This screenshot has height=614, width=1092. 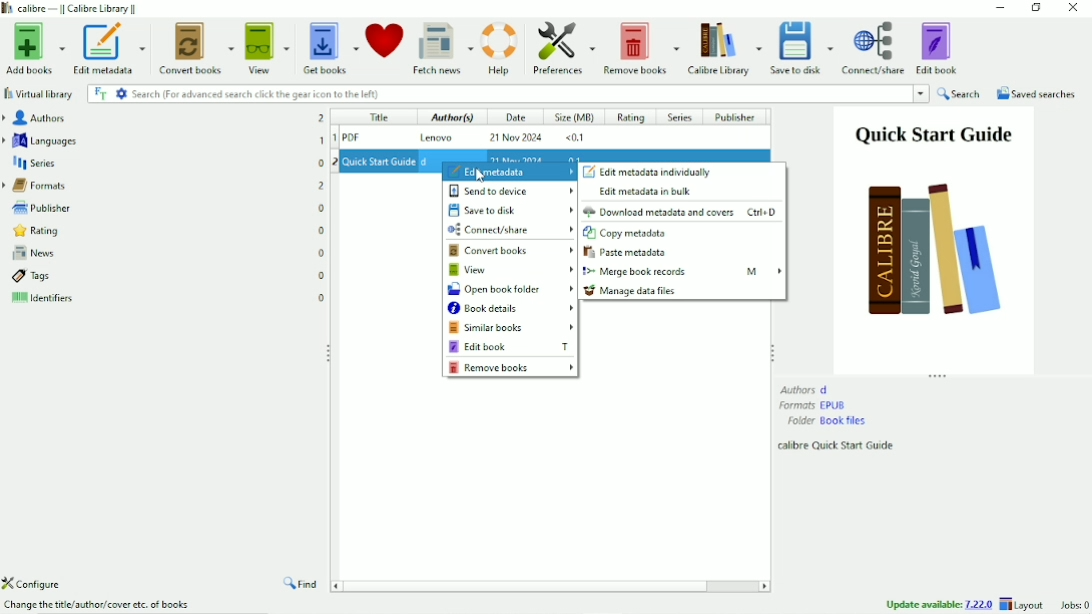 I want to click on Convert books, so click(x=197, y=46).